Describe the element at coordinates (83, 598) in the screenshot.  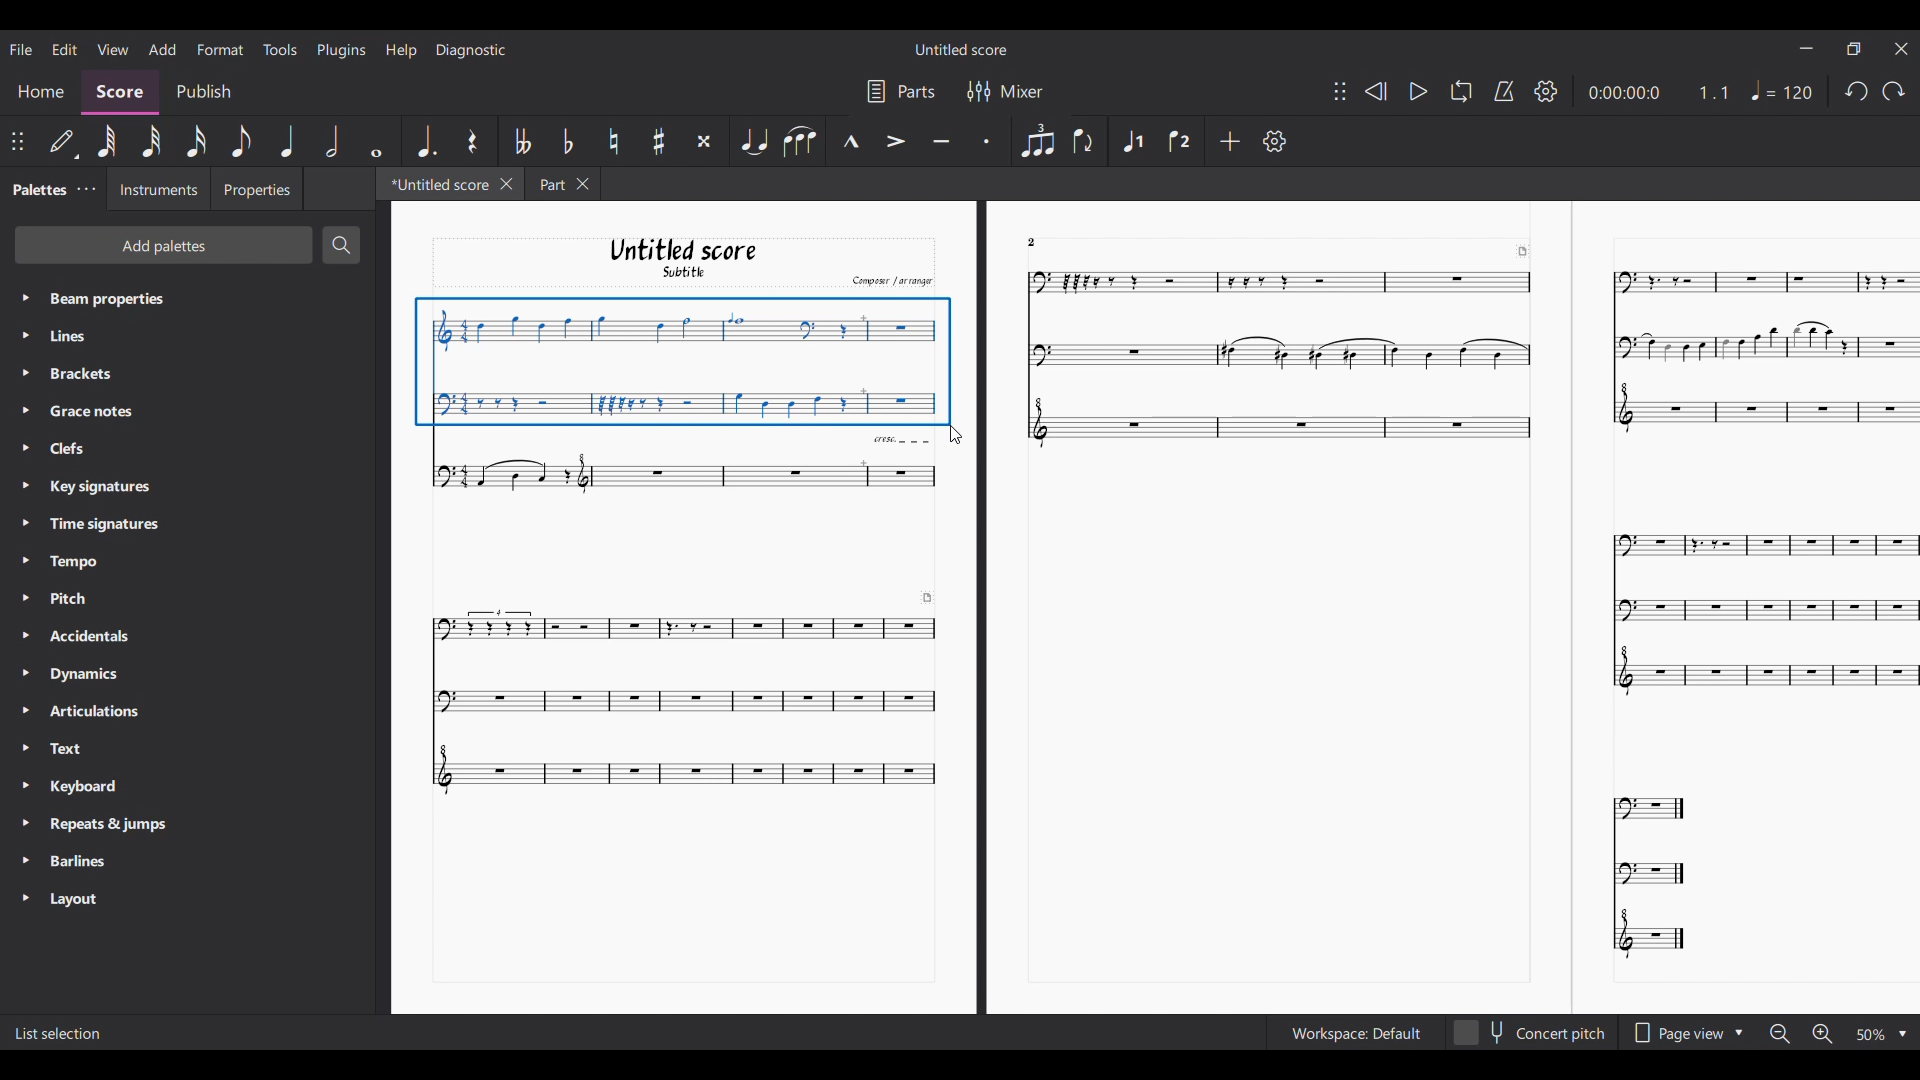
I see `Pitch` at that location.